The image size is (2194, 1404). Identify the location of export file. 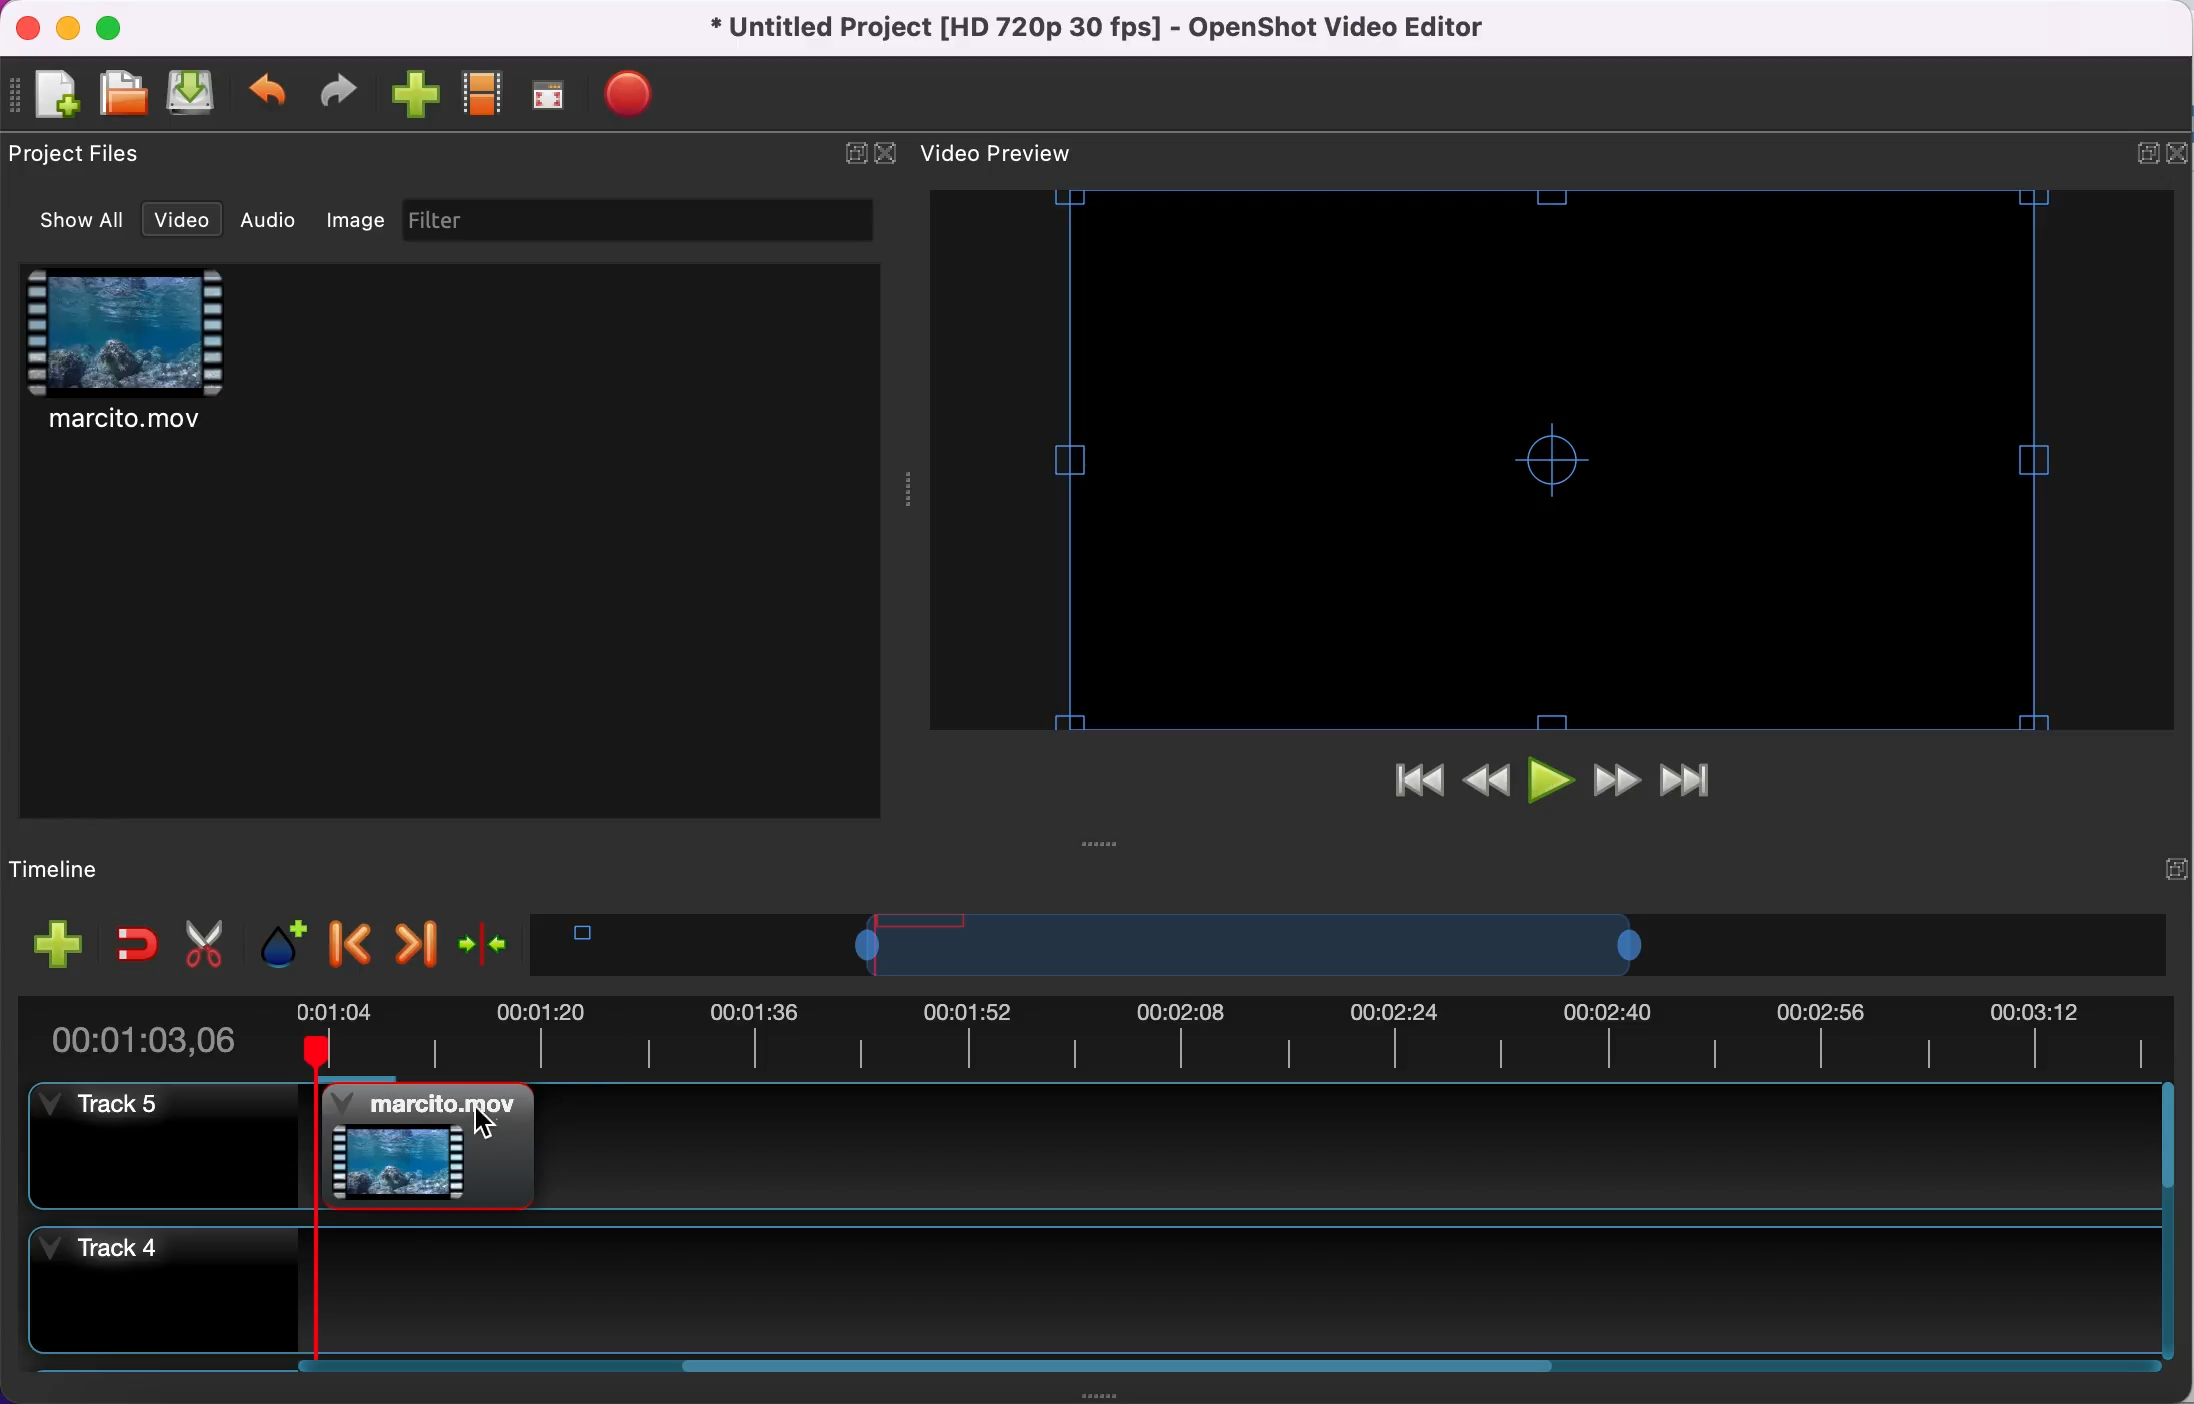
(653, 95).